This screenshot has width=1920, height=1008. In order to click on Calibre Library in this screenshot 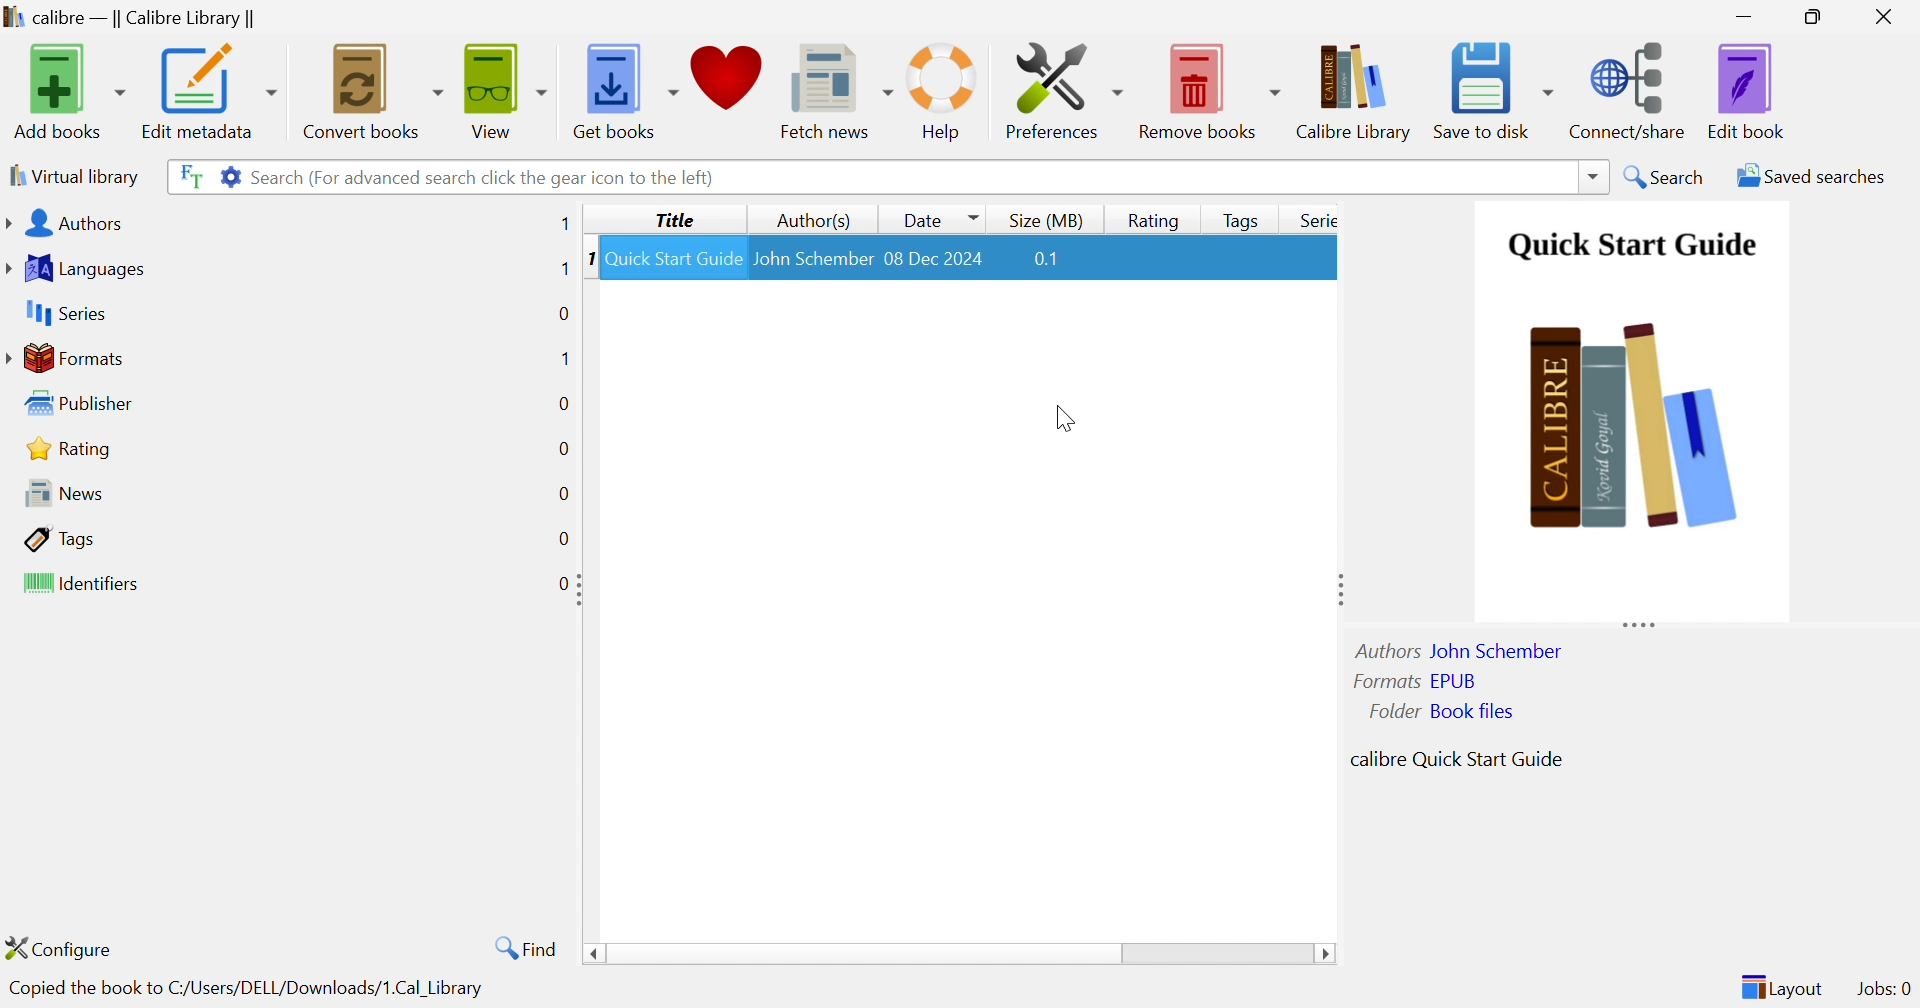, I will do `click(1354, 91)`.